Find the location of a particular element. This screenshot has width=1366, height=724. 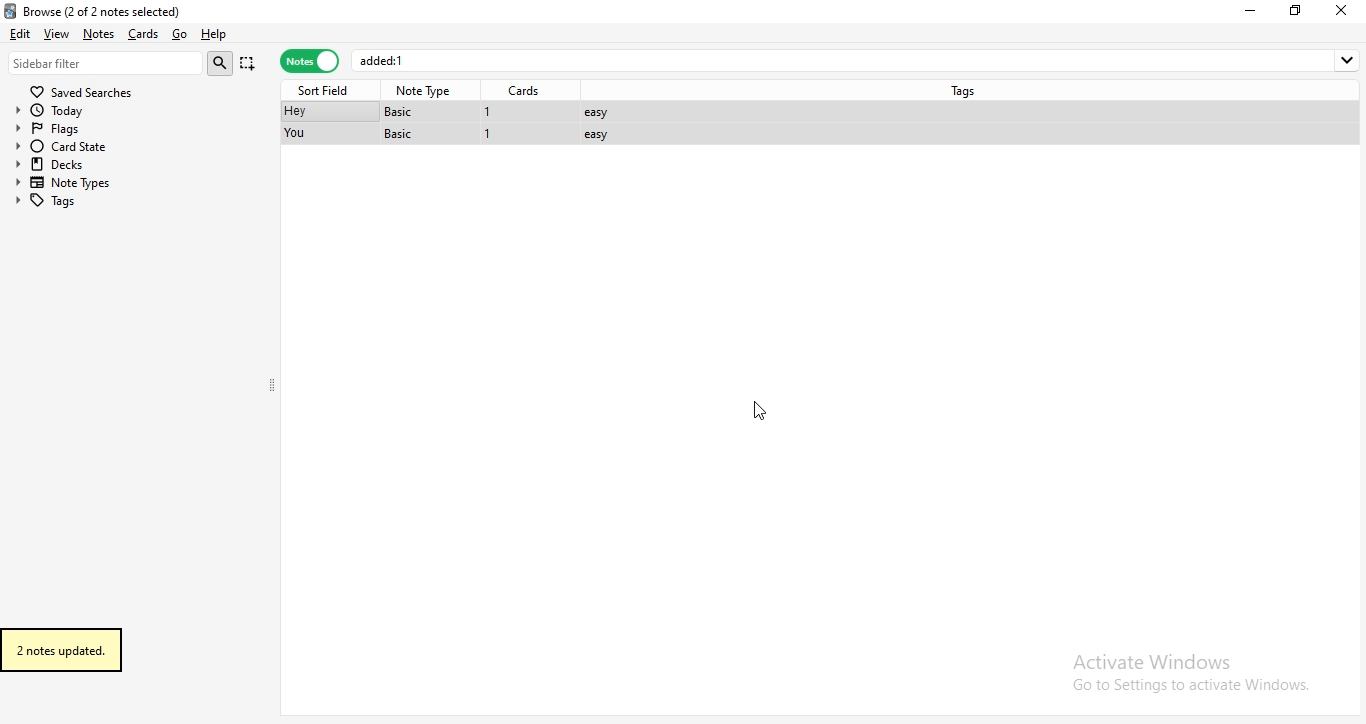

go is located at coordinates (178, 35).